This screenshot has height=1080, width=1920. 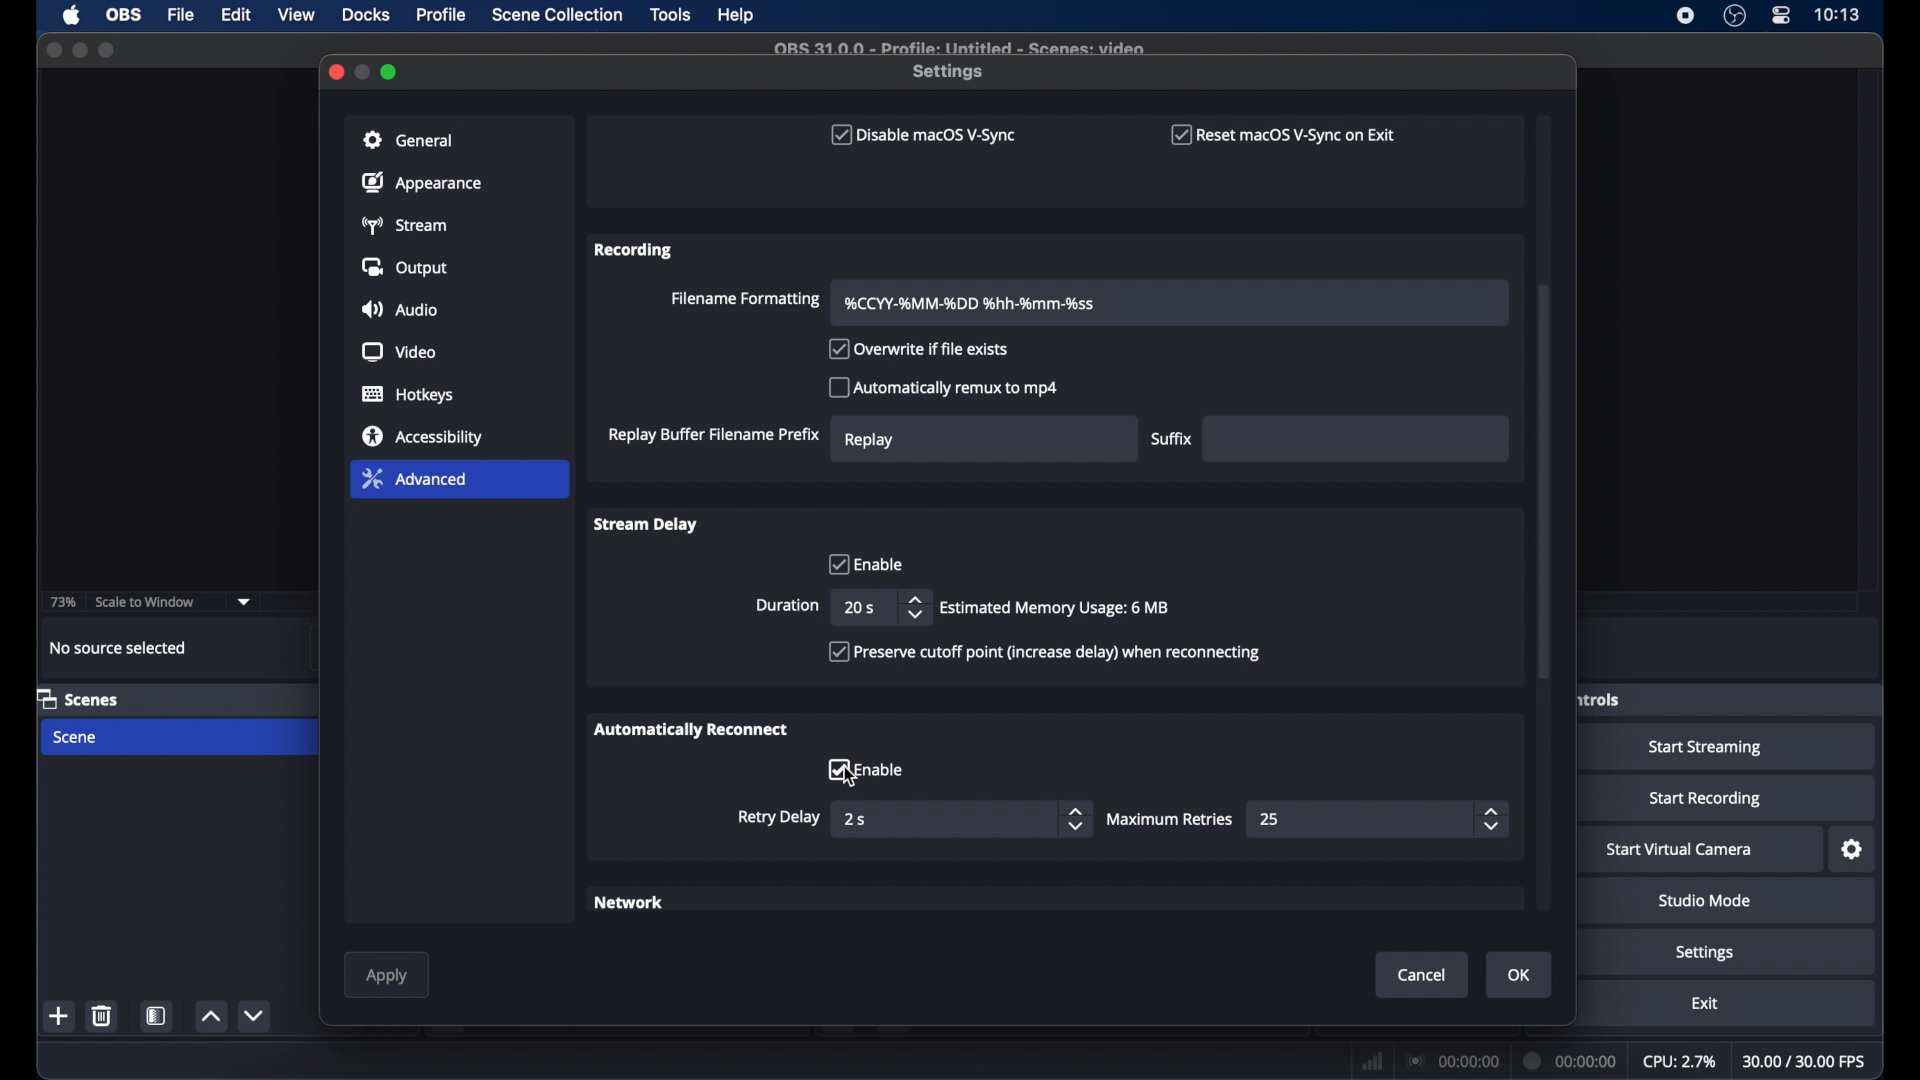 What do you see at coordinates (253, 1015) in the screenshot?
I see `decrement` at bounding box center [253, 1015].